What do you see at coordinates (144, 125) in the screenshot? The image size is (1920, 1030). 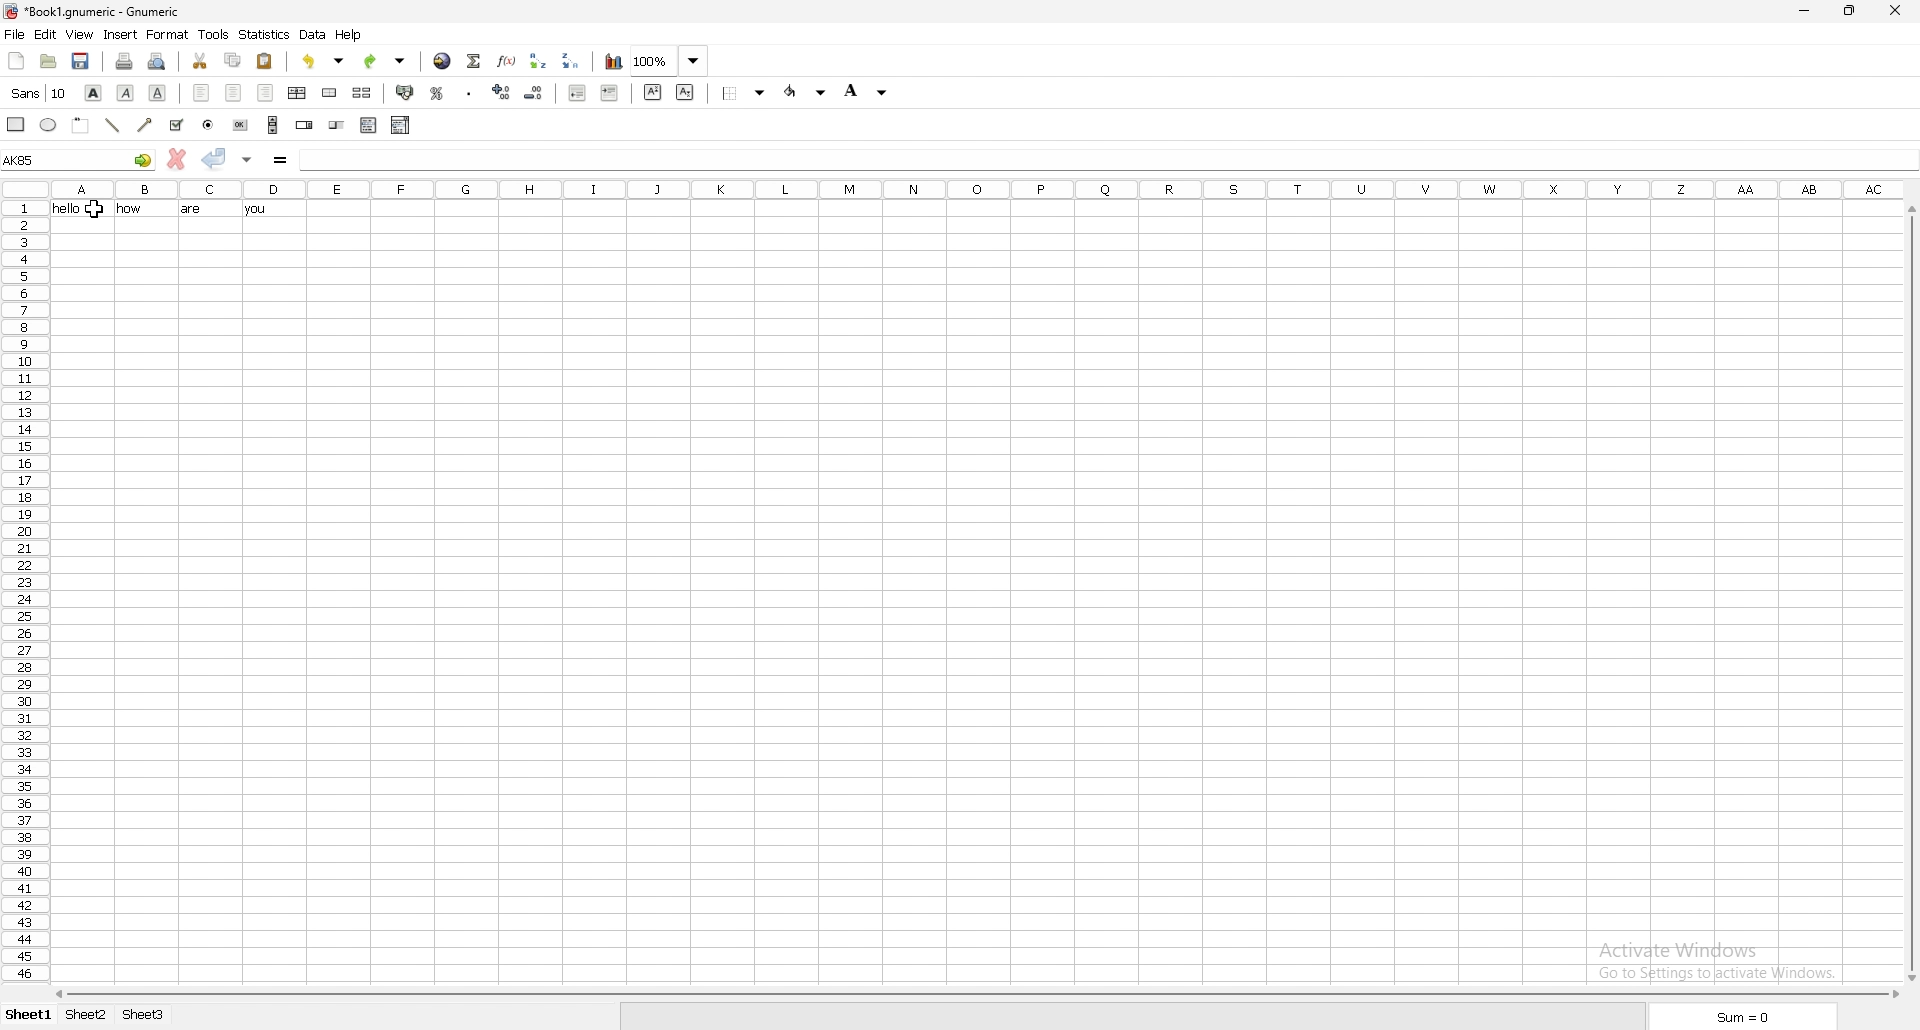 I see `arrowed line` at bounding box center [144, 125].